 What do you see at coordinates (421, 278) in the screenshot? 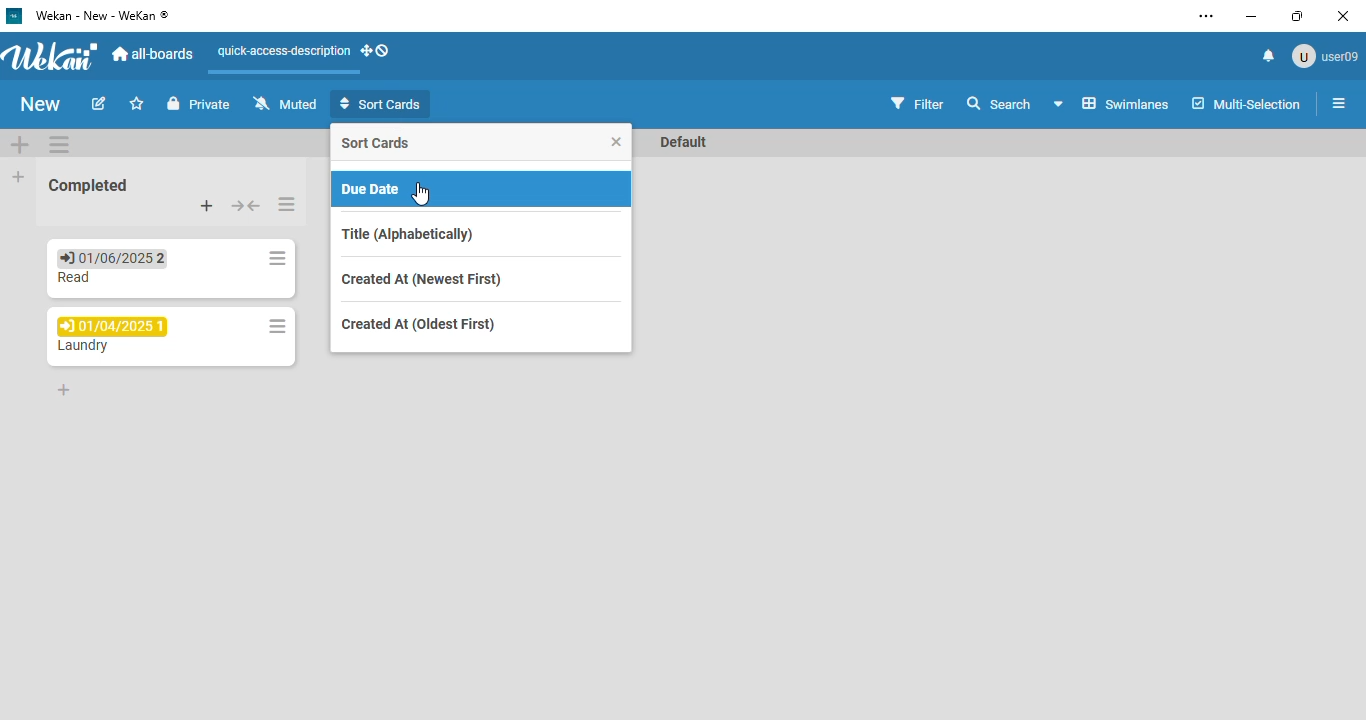
I see `created at (newest first)` at bounding box center [421, 278].